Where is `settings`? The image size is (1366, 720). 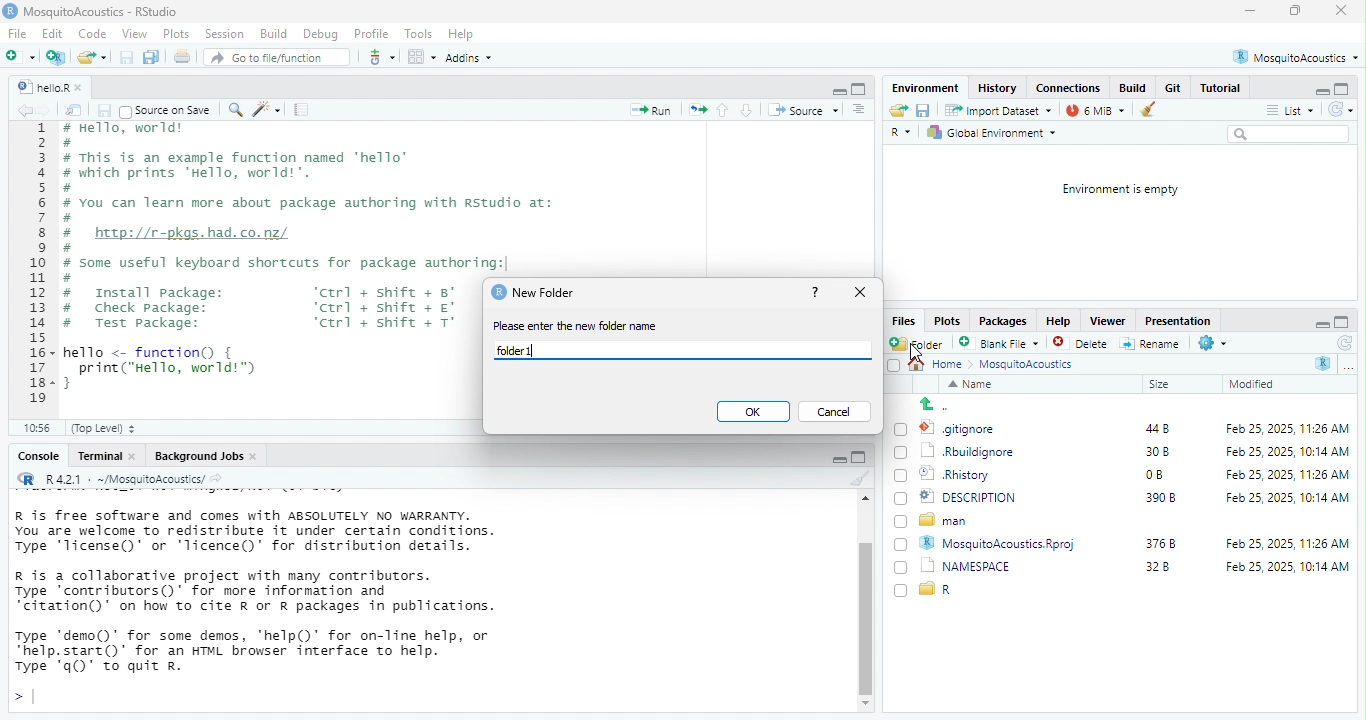
settings is located at coordinates (1219, 344).